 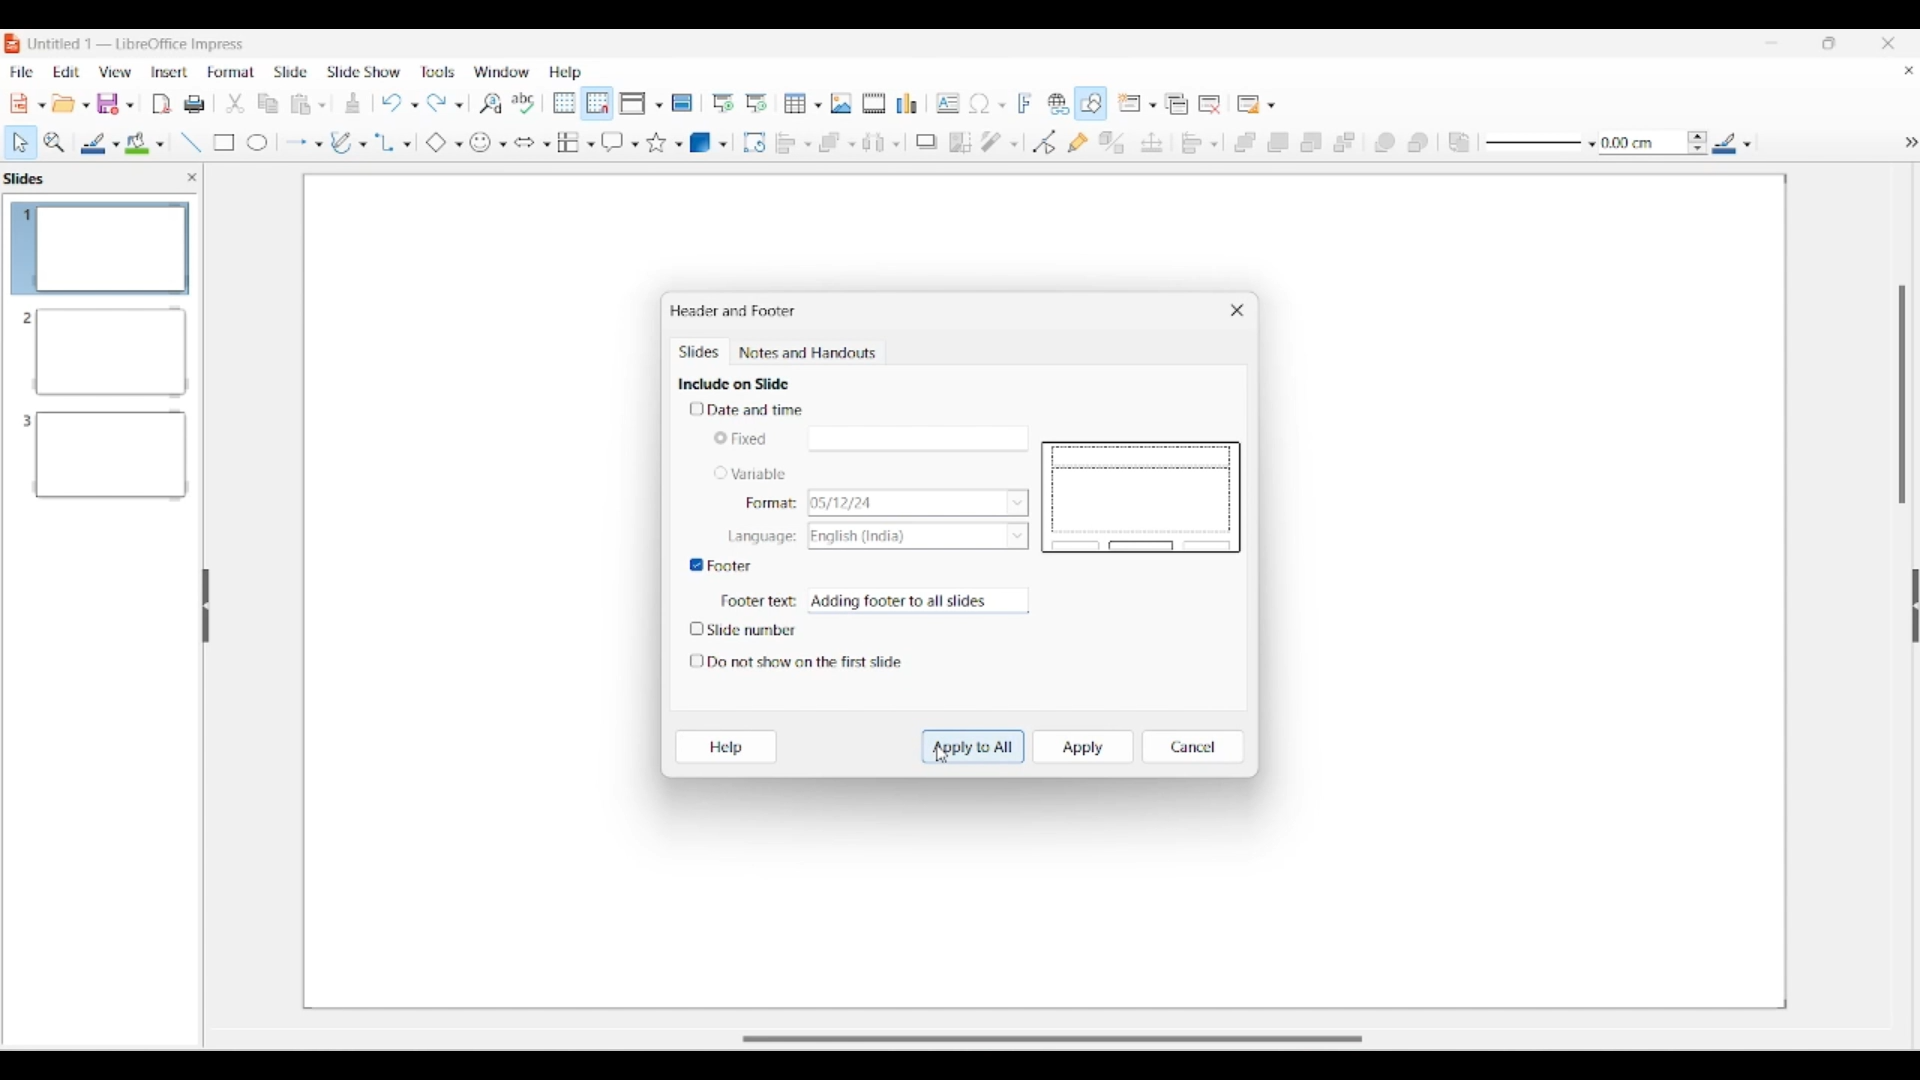 I want to click on Snap to grid highlighted, so click(x=598, y=104).